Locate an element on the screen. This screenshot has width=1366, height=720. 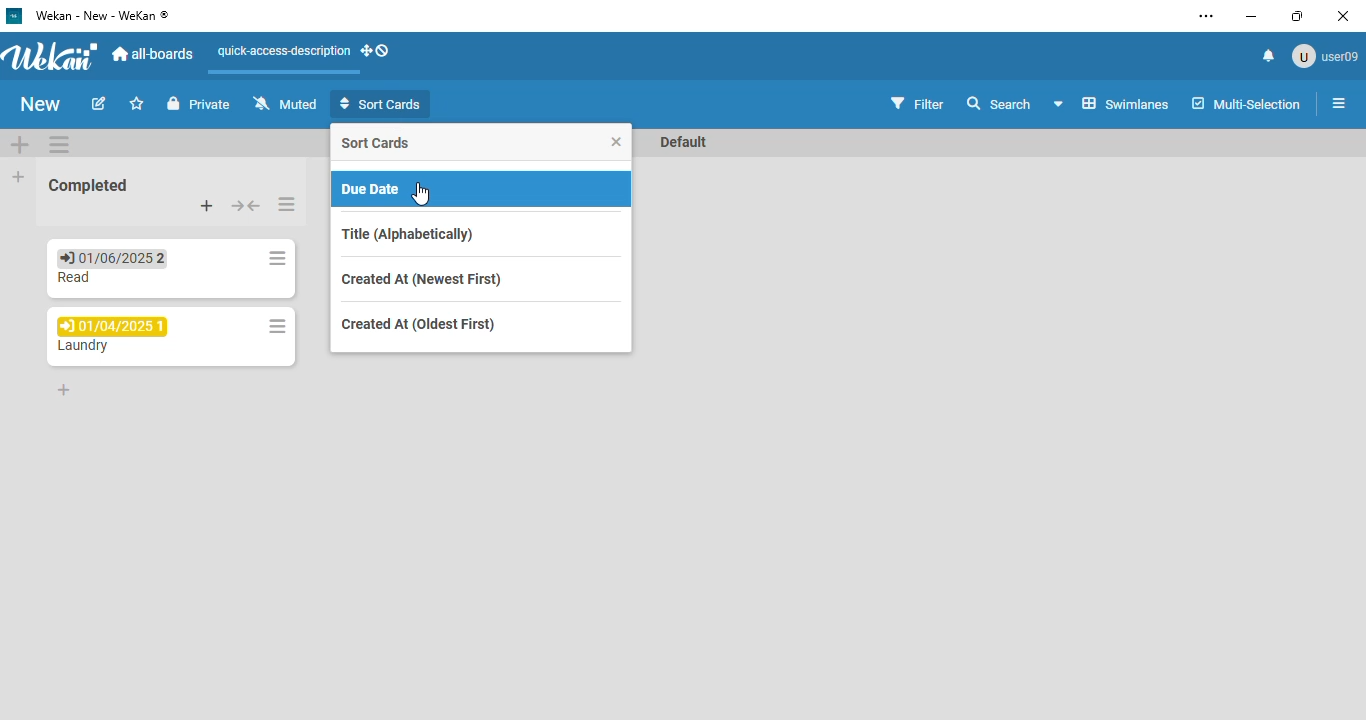
list actions is located at coordinates (275, 258).